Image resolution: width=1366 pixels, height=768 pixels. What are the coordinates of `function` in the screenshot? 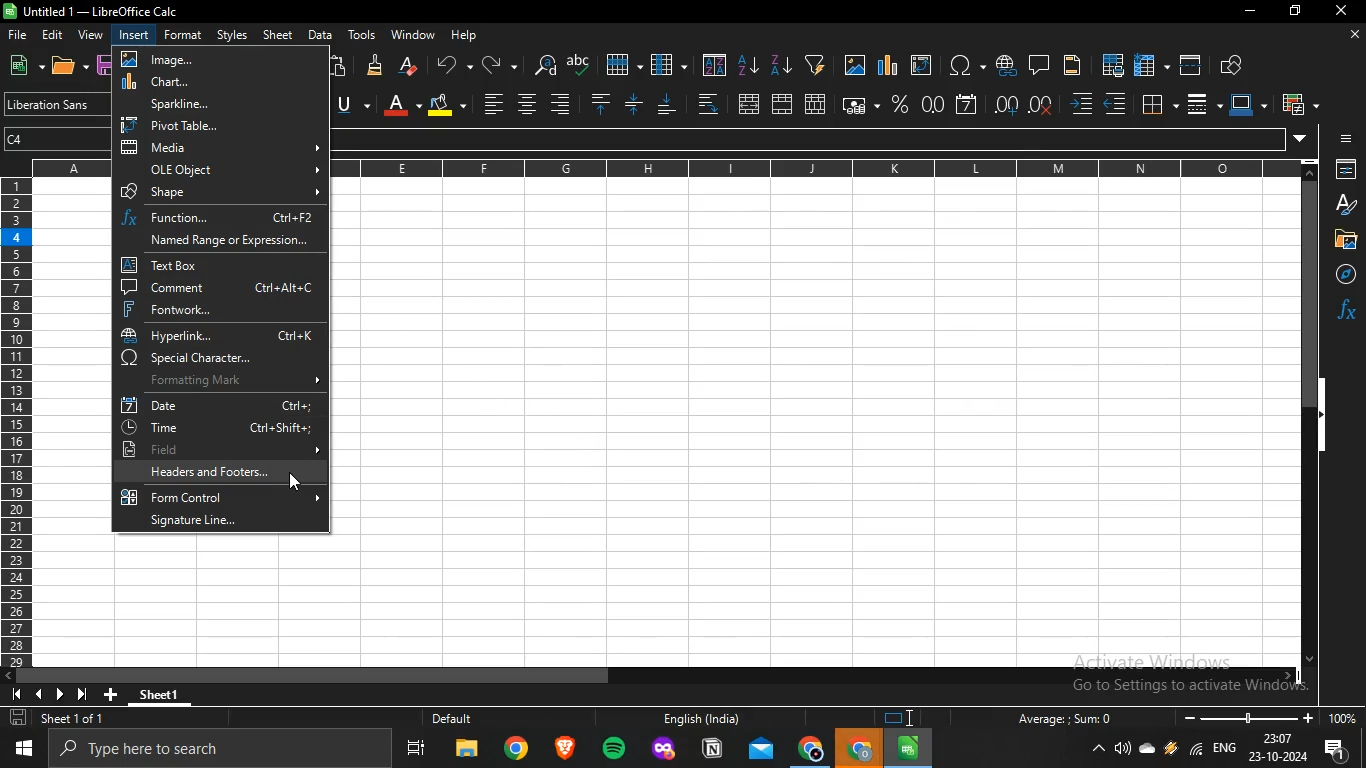 It's located at (1346, 309).